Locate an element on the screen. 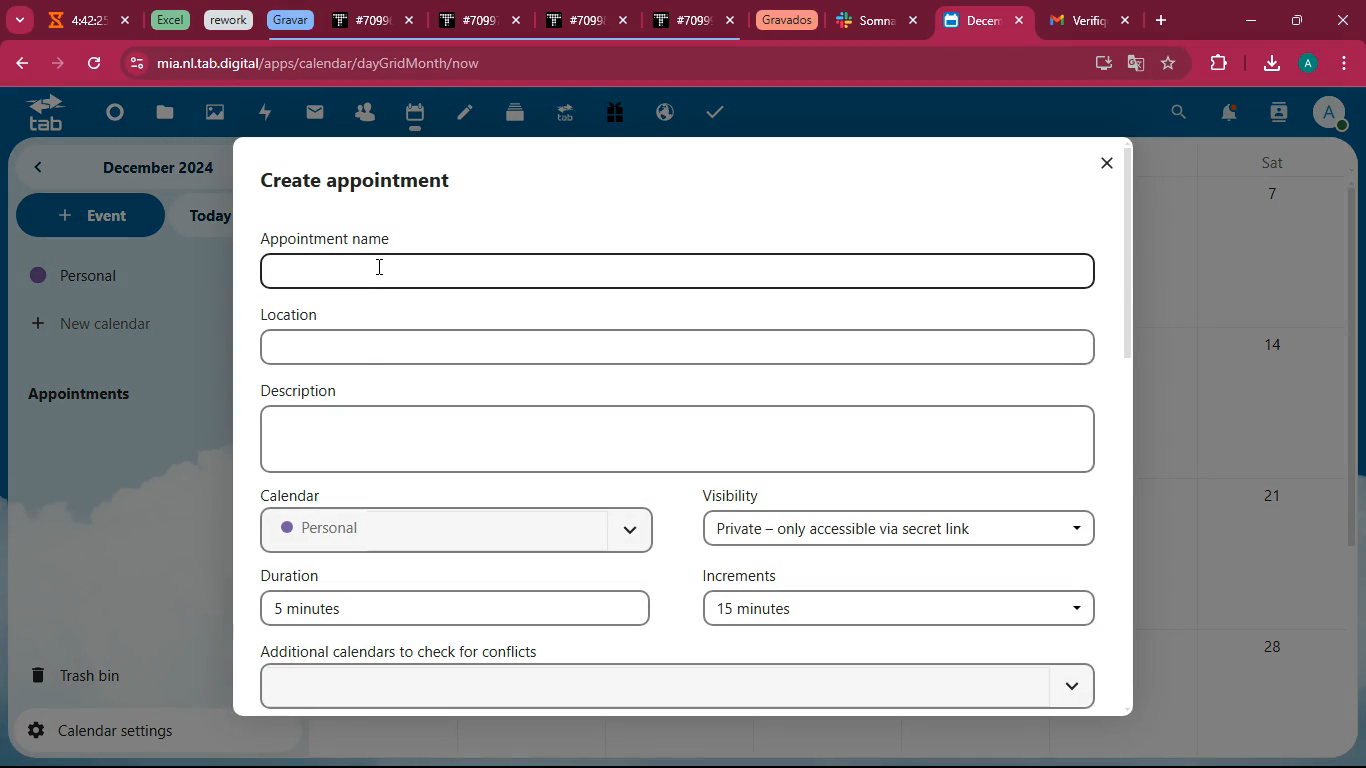 This screenshot has height=768, width=1366. url is located at coordinates (318, 63).